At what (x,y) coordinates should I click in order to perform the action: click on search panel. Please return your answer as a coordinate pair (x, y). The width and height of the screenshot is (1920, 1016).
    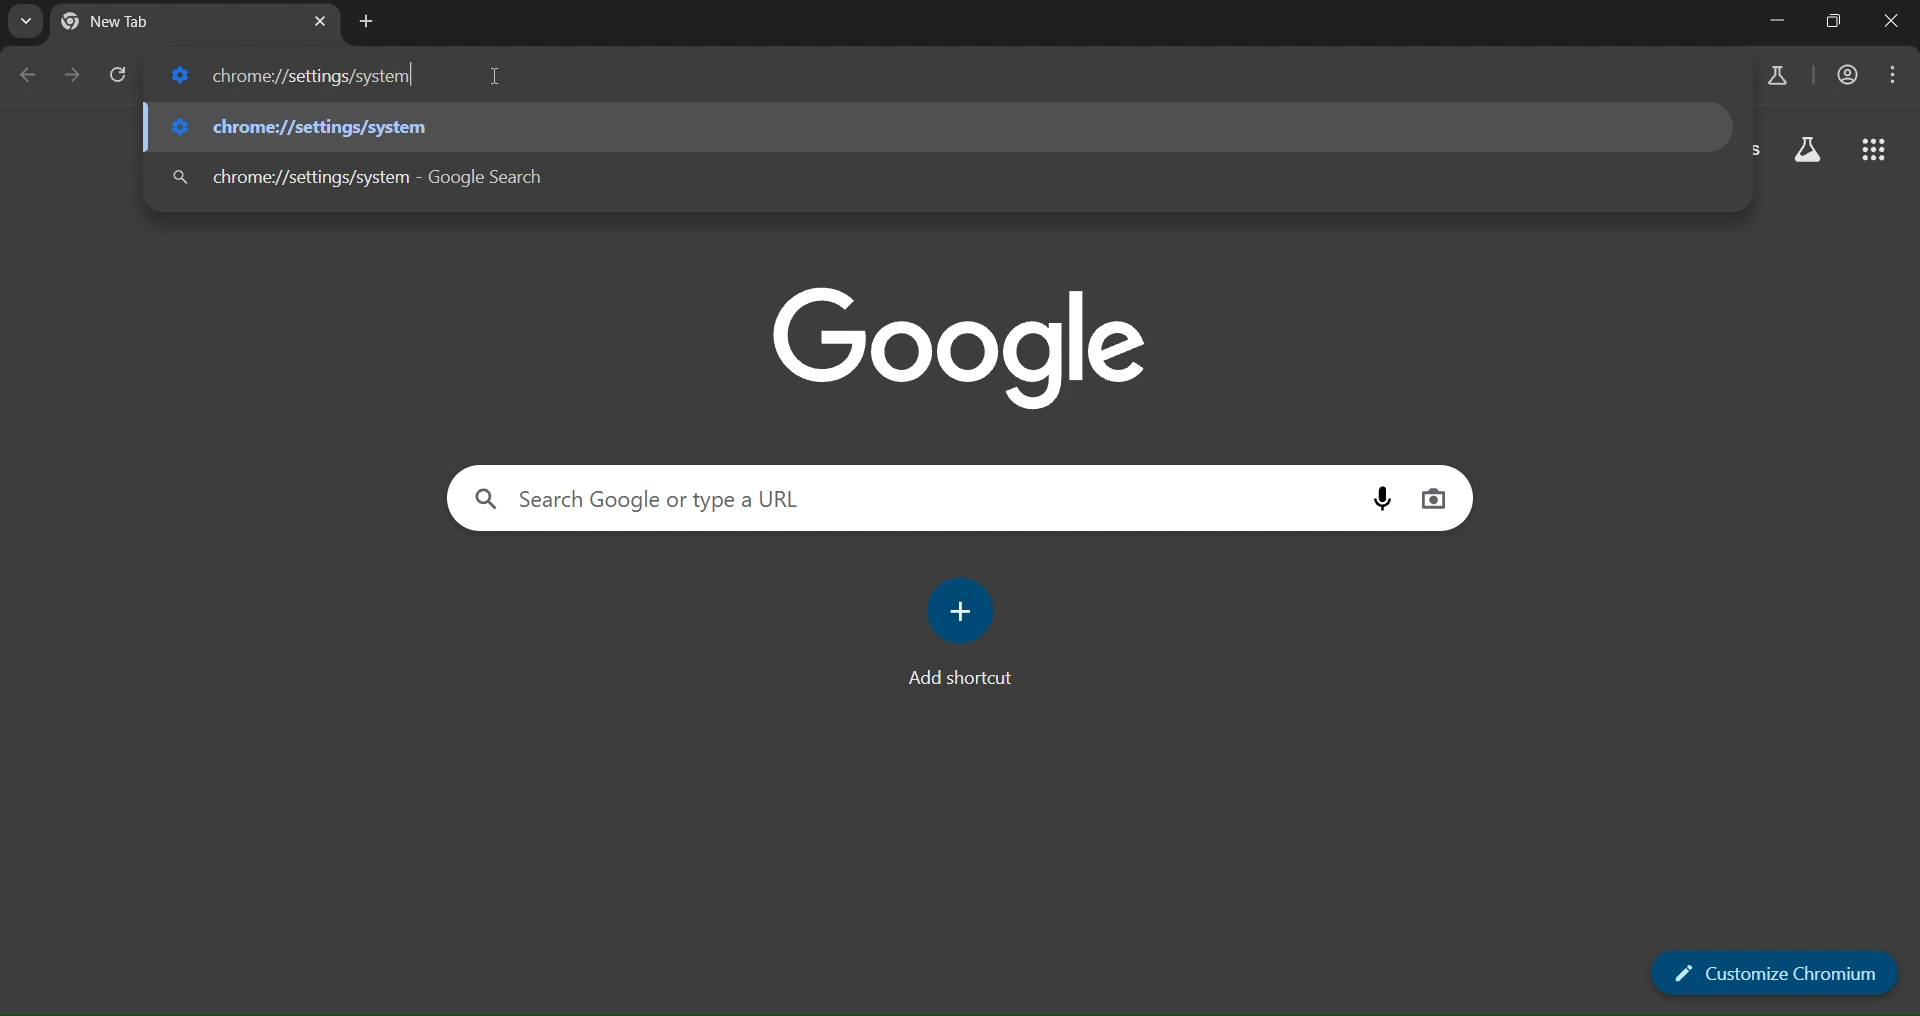
    Looking at the image, I should click on (656, 498).